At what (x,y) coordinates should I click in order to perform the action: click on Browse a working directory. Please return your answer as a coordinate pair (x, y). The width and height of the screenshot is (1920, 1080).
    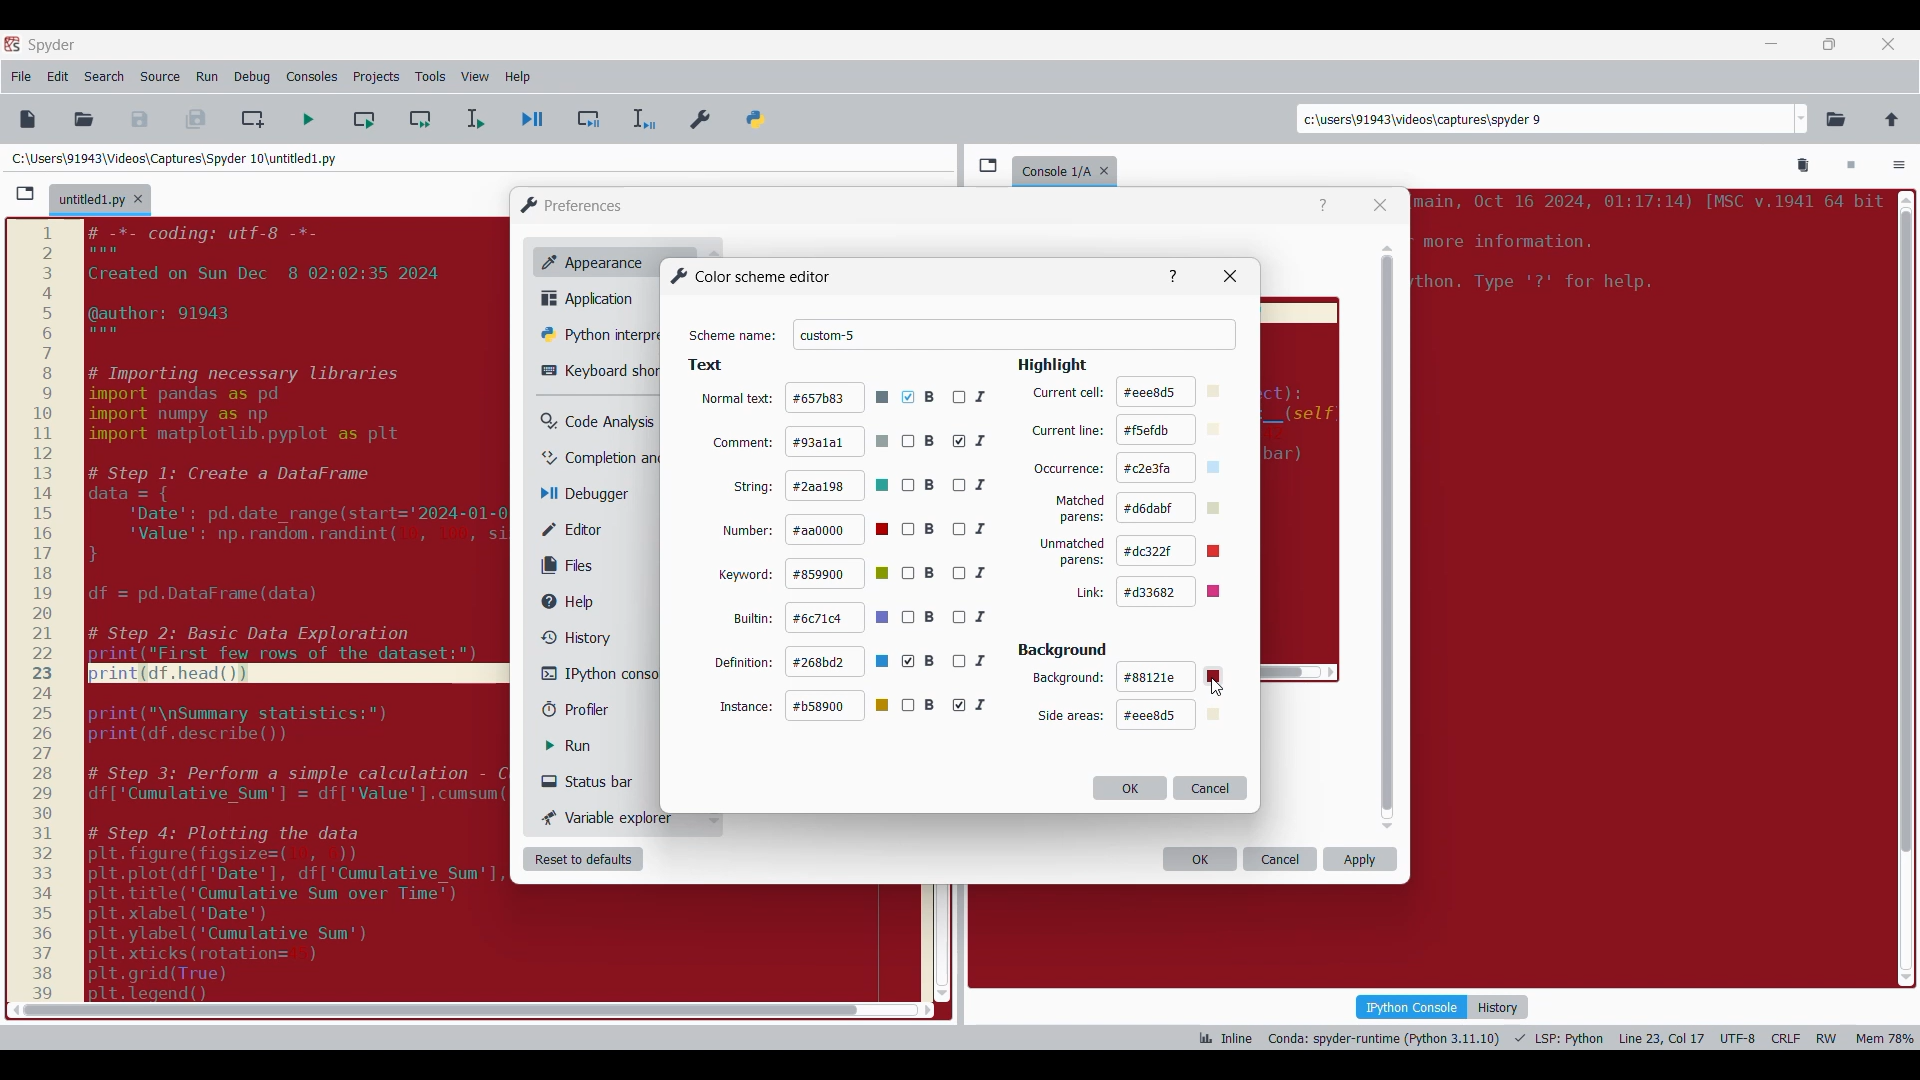
    Looking at the image, I should click on (1836, 119).